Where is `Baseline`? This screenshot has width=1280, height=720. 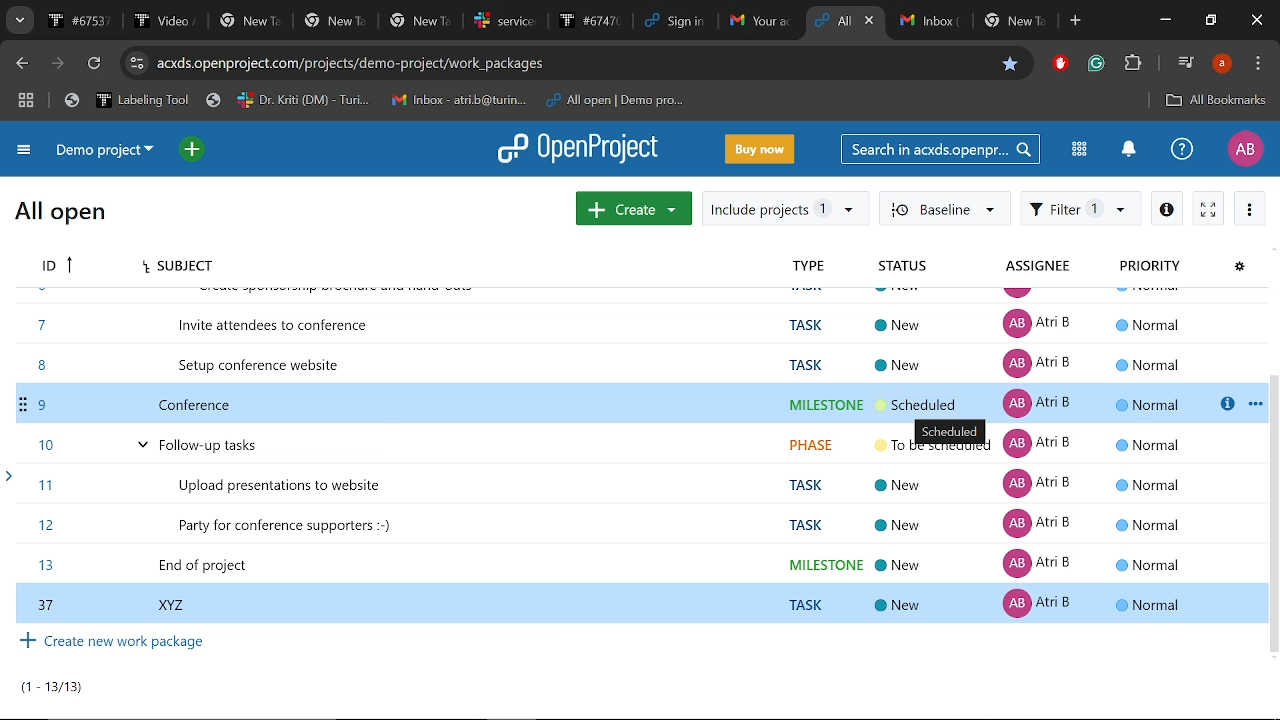
Baseline is located at coordinates (945, 206).